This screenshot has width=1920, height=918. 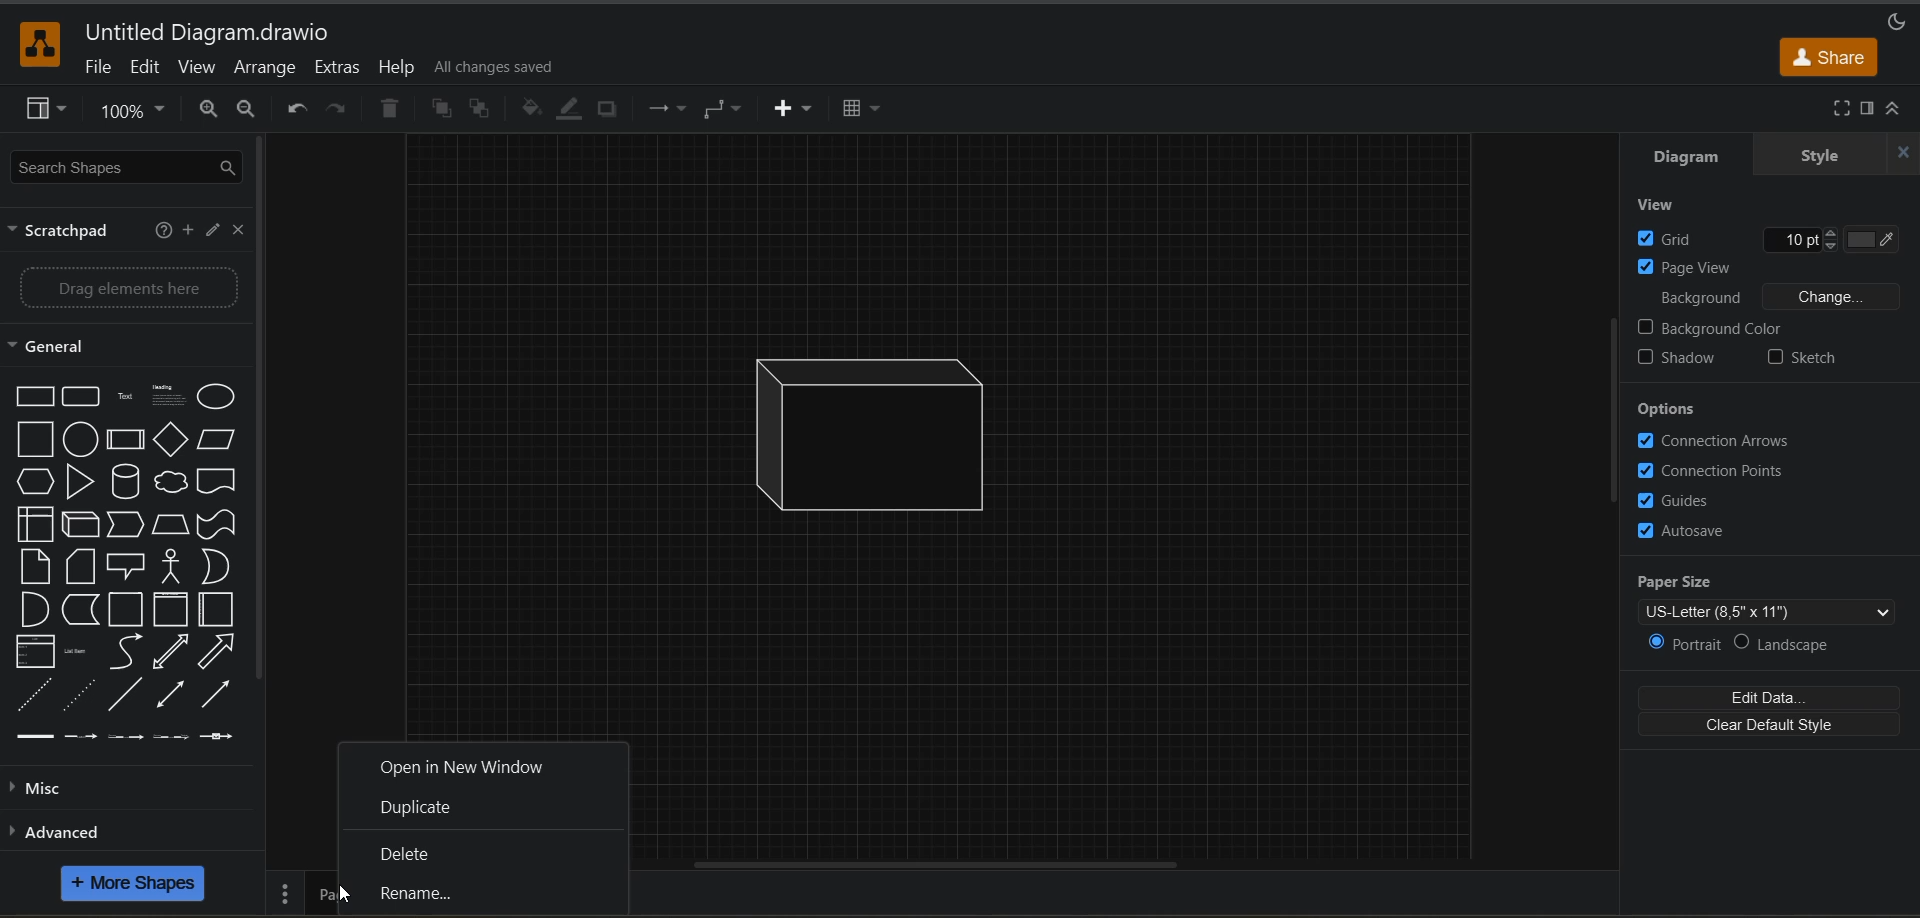 I want to click on landscape, so click(x=1795, y=644).